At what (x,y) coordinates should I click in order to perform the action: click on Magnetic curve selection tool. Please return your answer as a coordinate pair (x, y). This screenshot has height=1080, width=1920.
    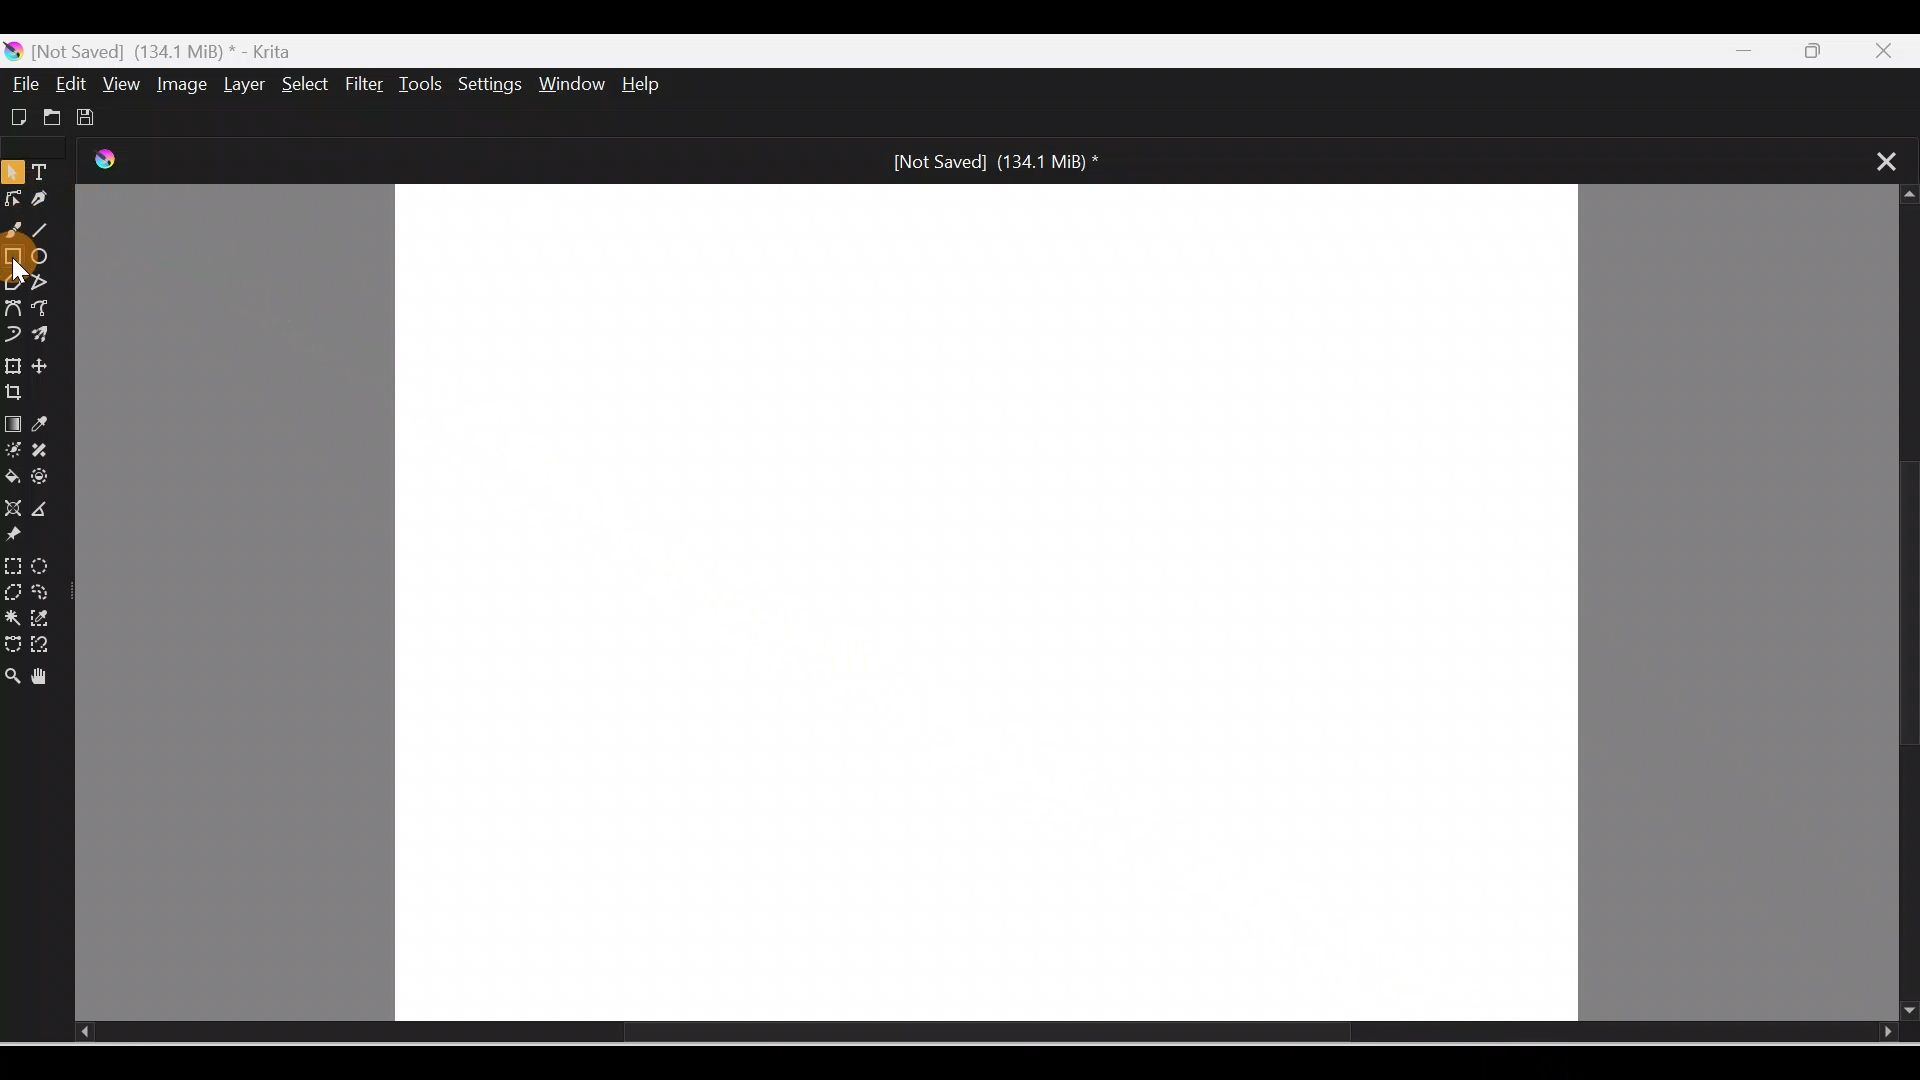
    Looking at the image, I should click on (46, 646).